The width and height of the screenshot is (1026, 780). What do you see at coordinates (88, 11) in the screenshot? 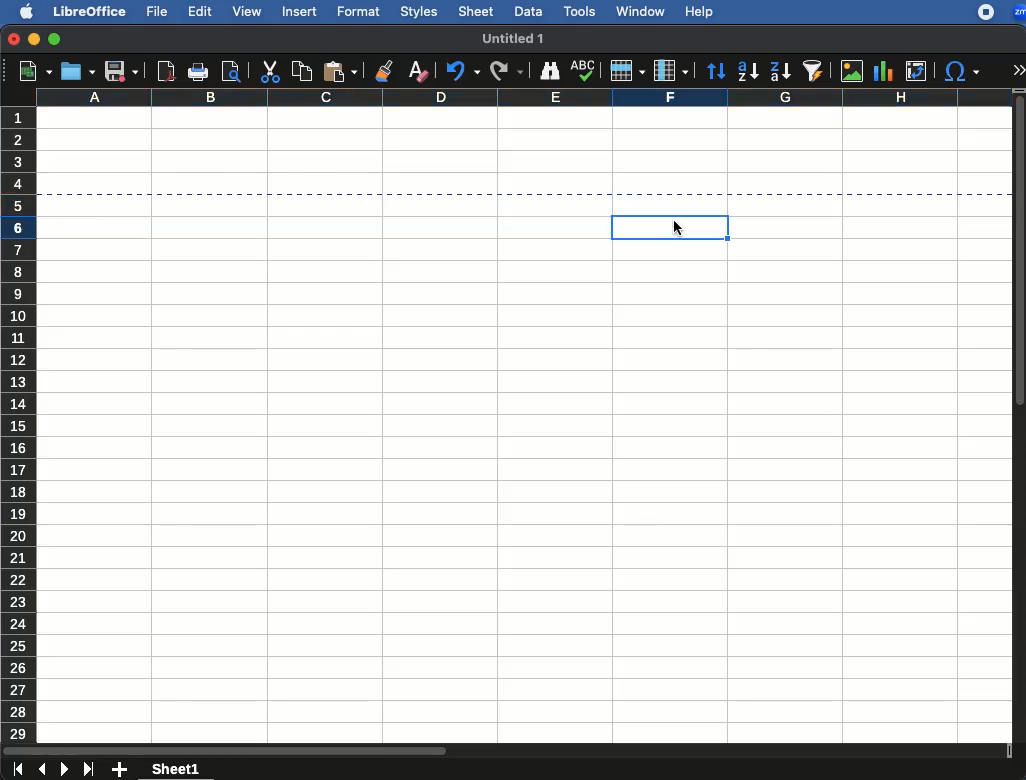
I see `libreoffice` at bounding box center [88, 11].